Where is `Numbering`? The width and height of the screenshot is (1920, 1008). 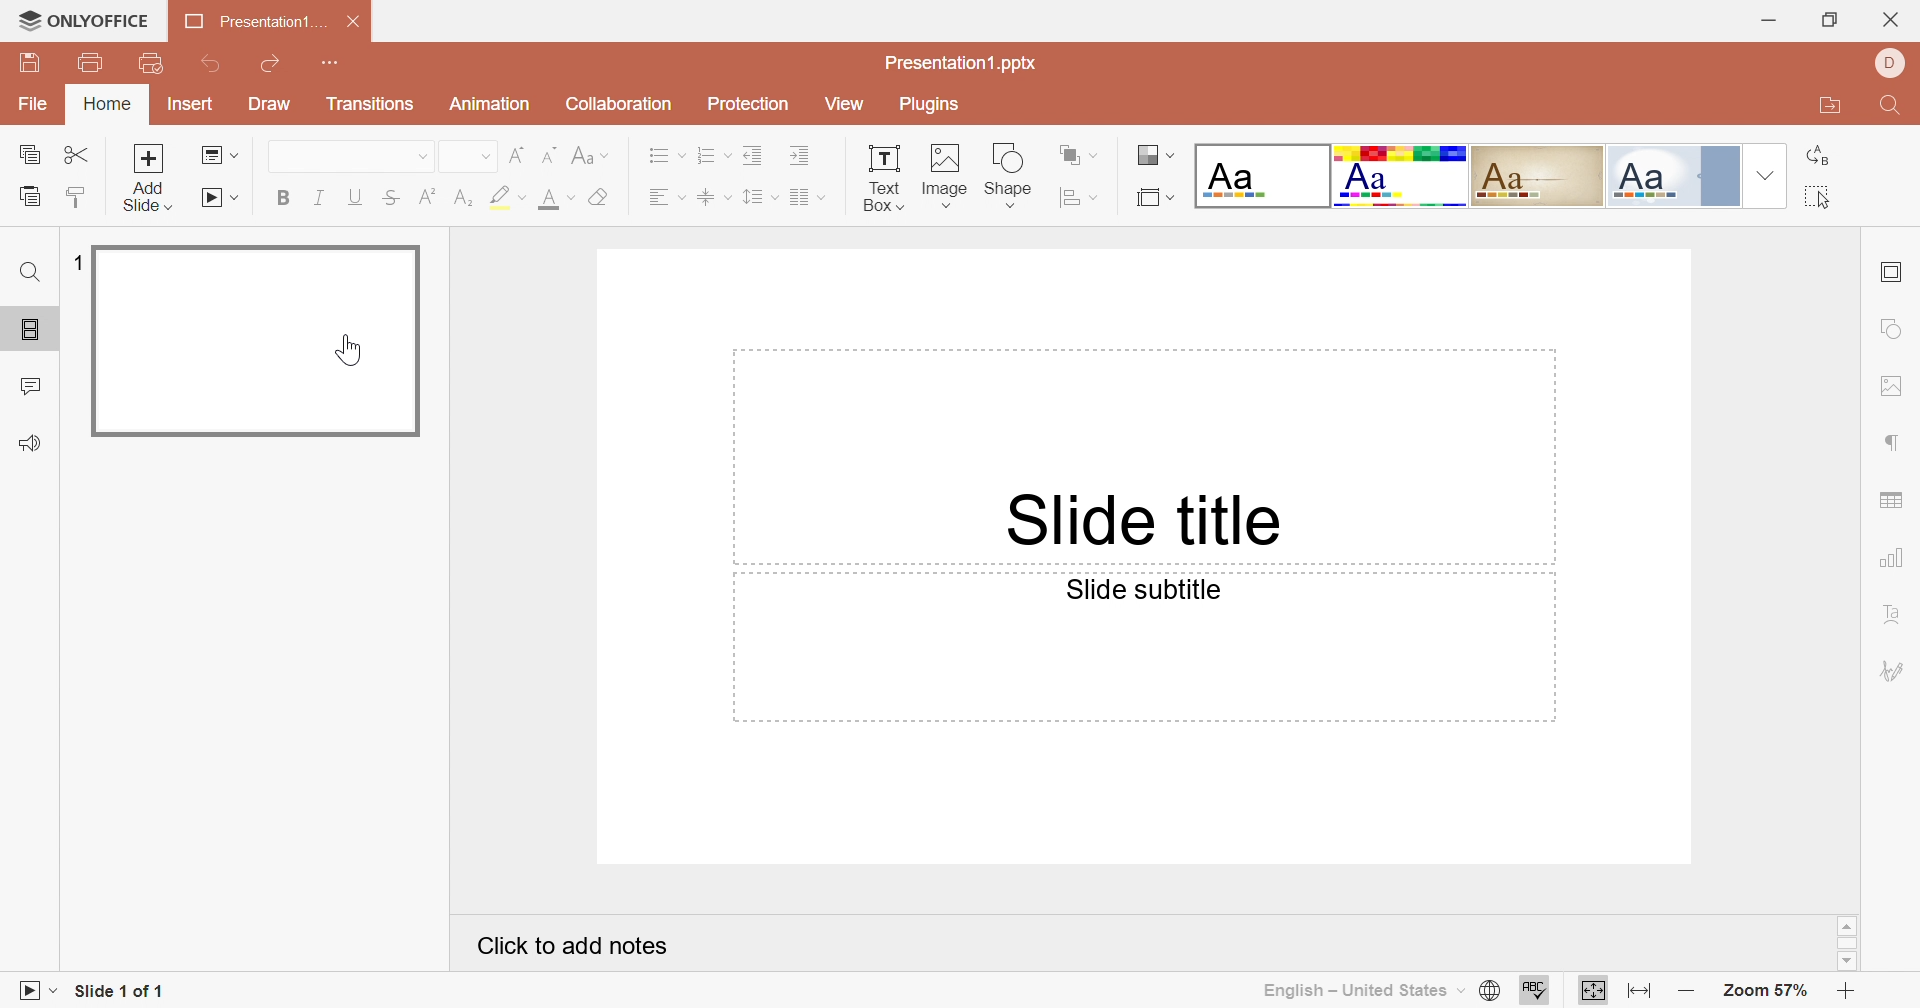
Numbering is located at coordinates (705, 154).